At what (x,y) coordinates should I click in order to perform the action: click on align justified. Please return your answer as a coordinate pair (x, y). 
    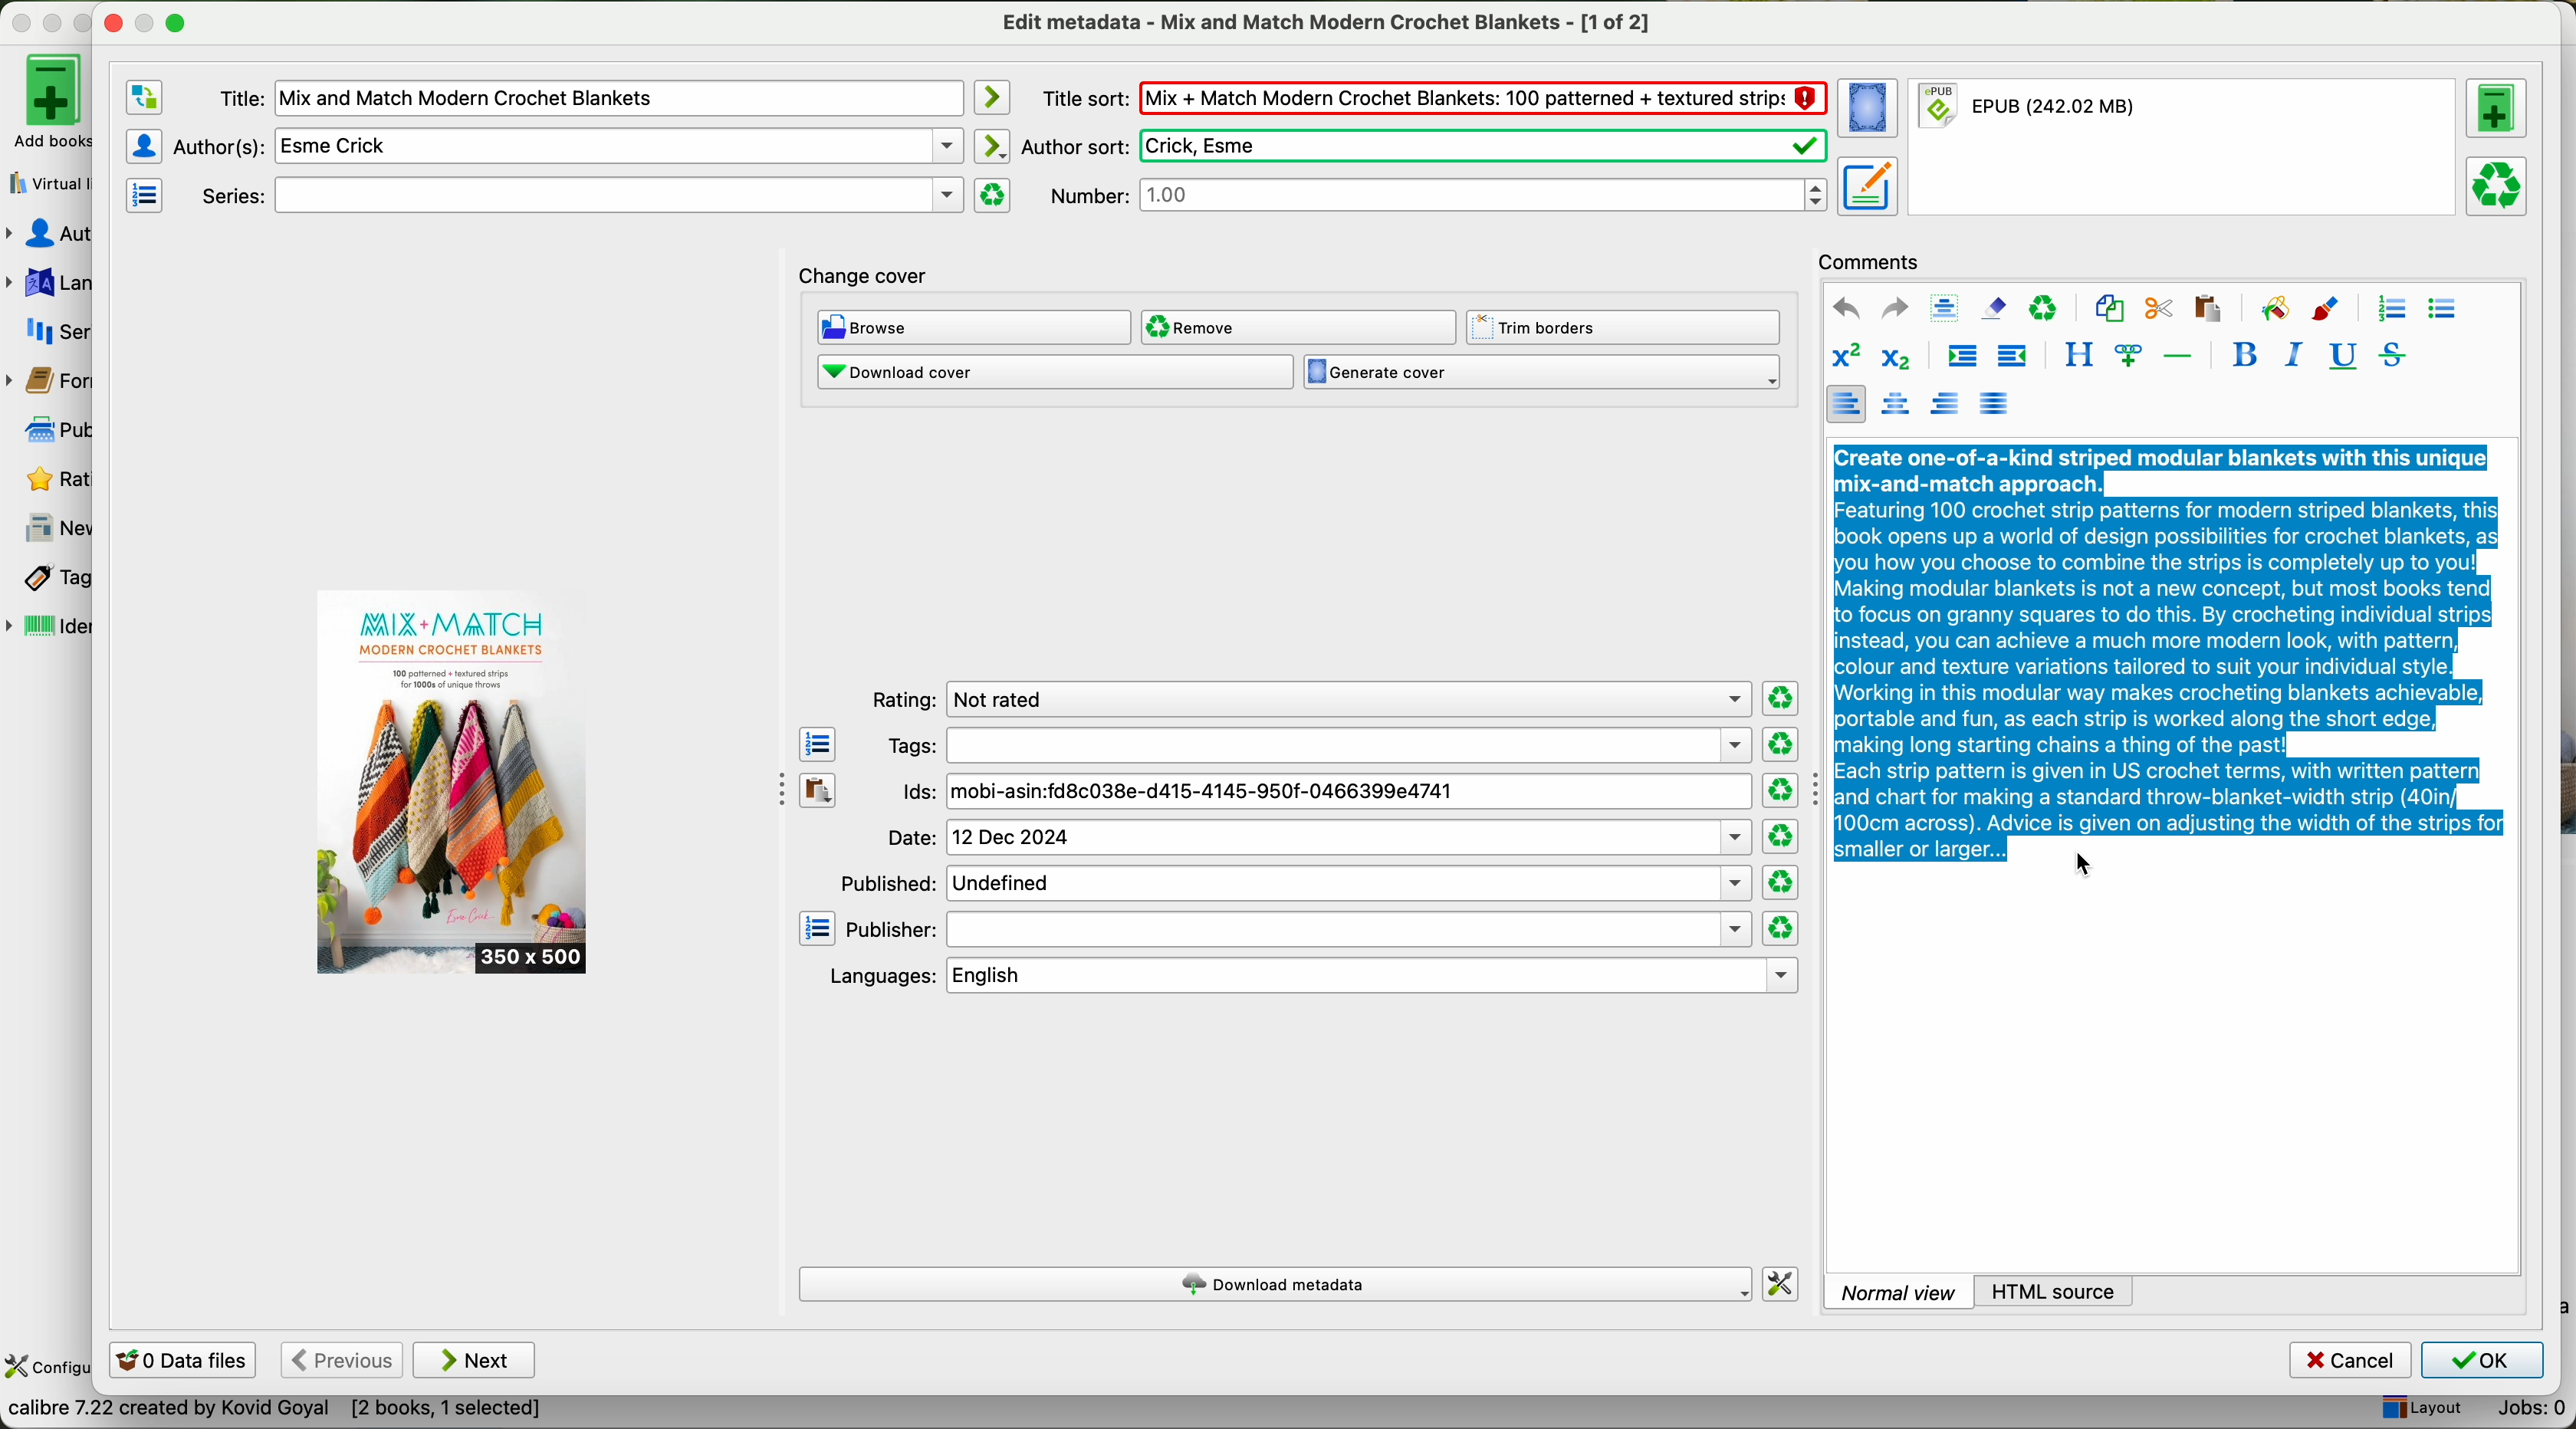
    Looking at the image, I should click on (1994, 402).